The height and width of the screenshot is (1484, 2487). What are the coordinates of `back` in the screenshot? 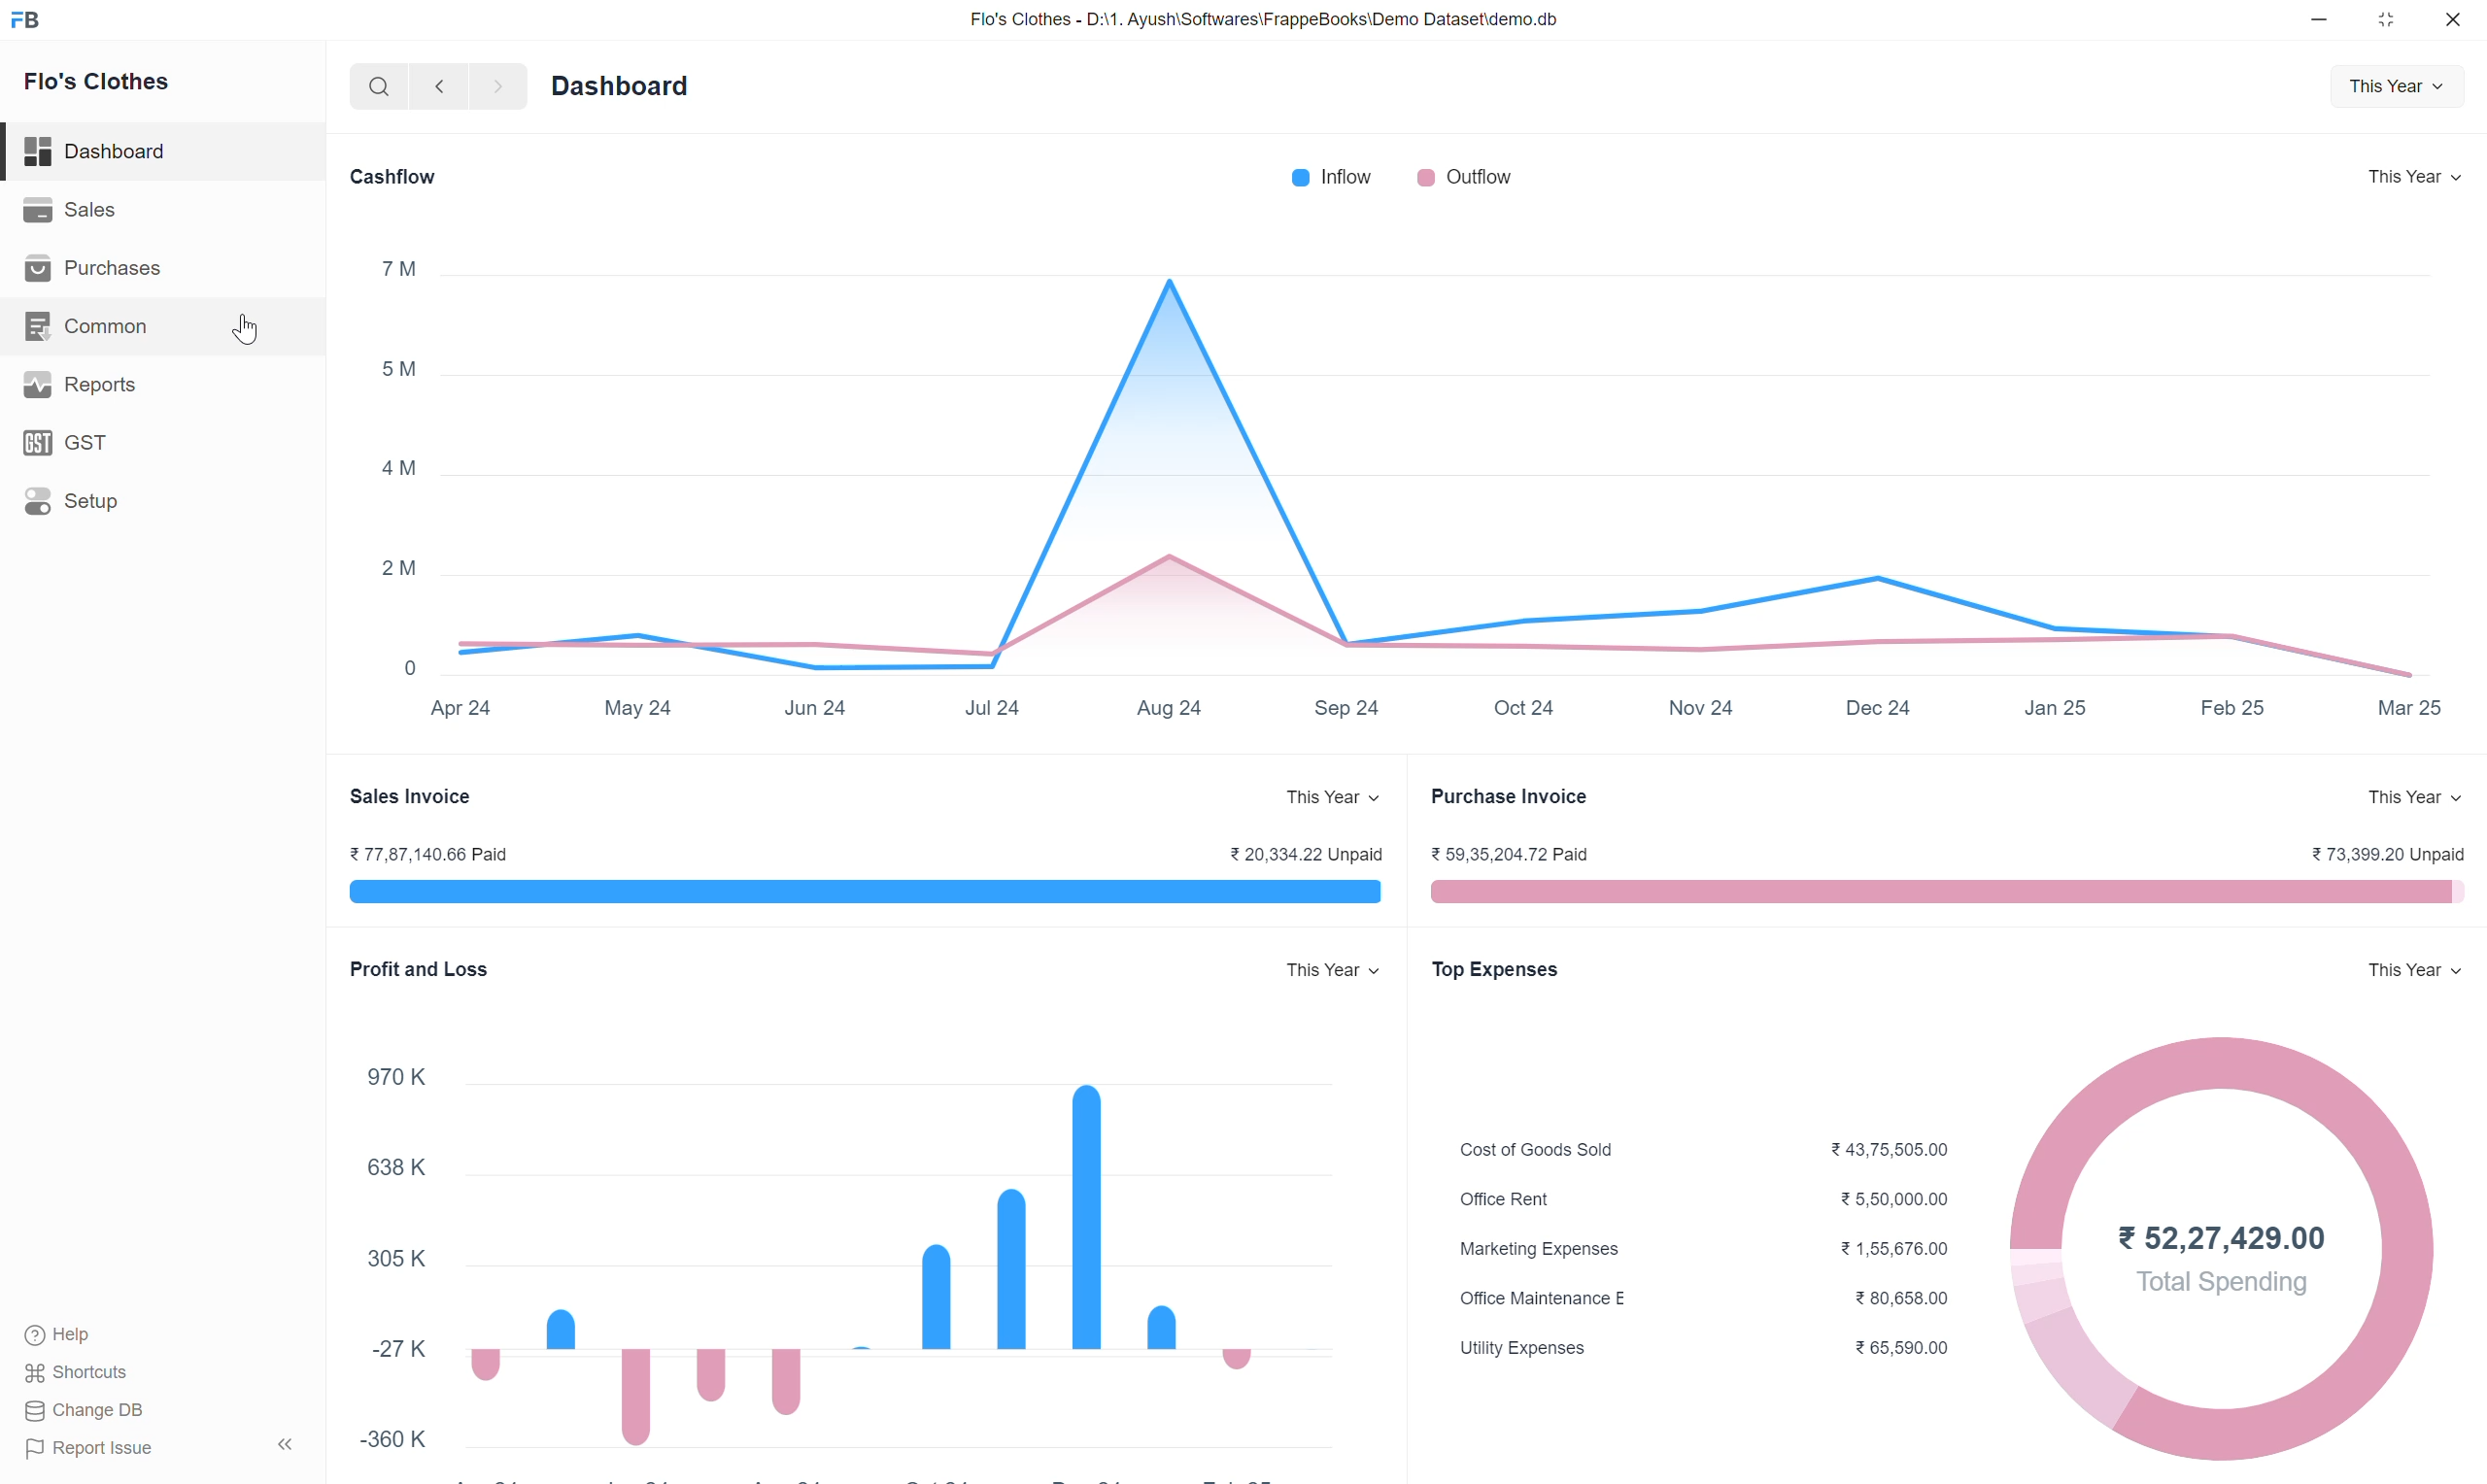 It's located at (443, 86).